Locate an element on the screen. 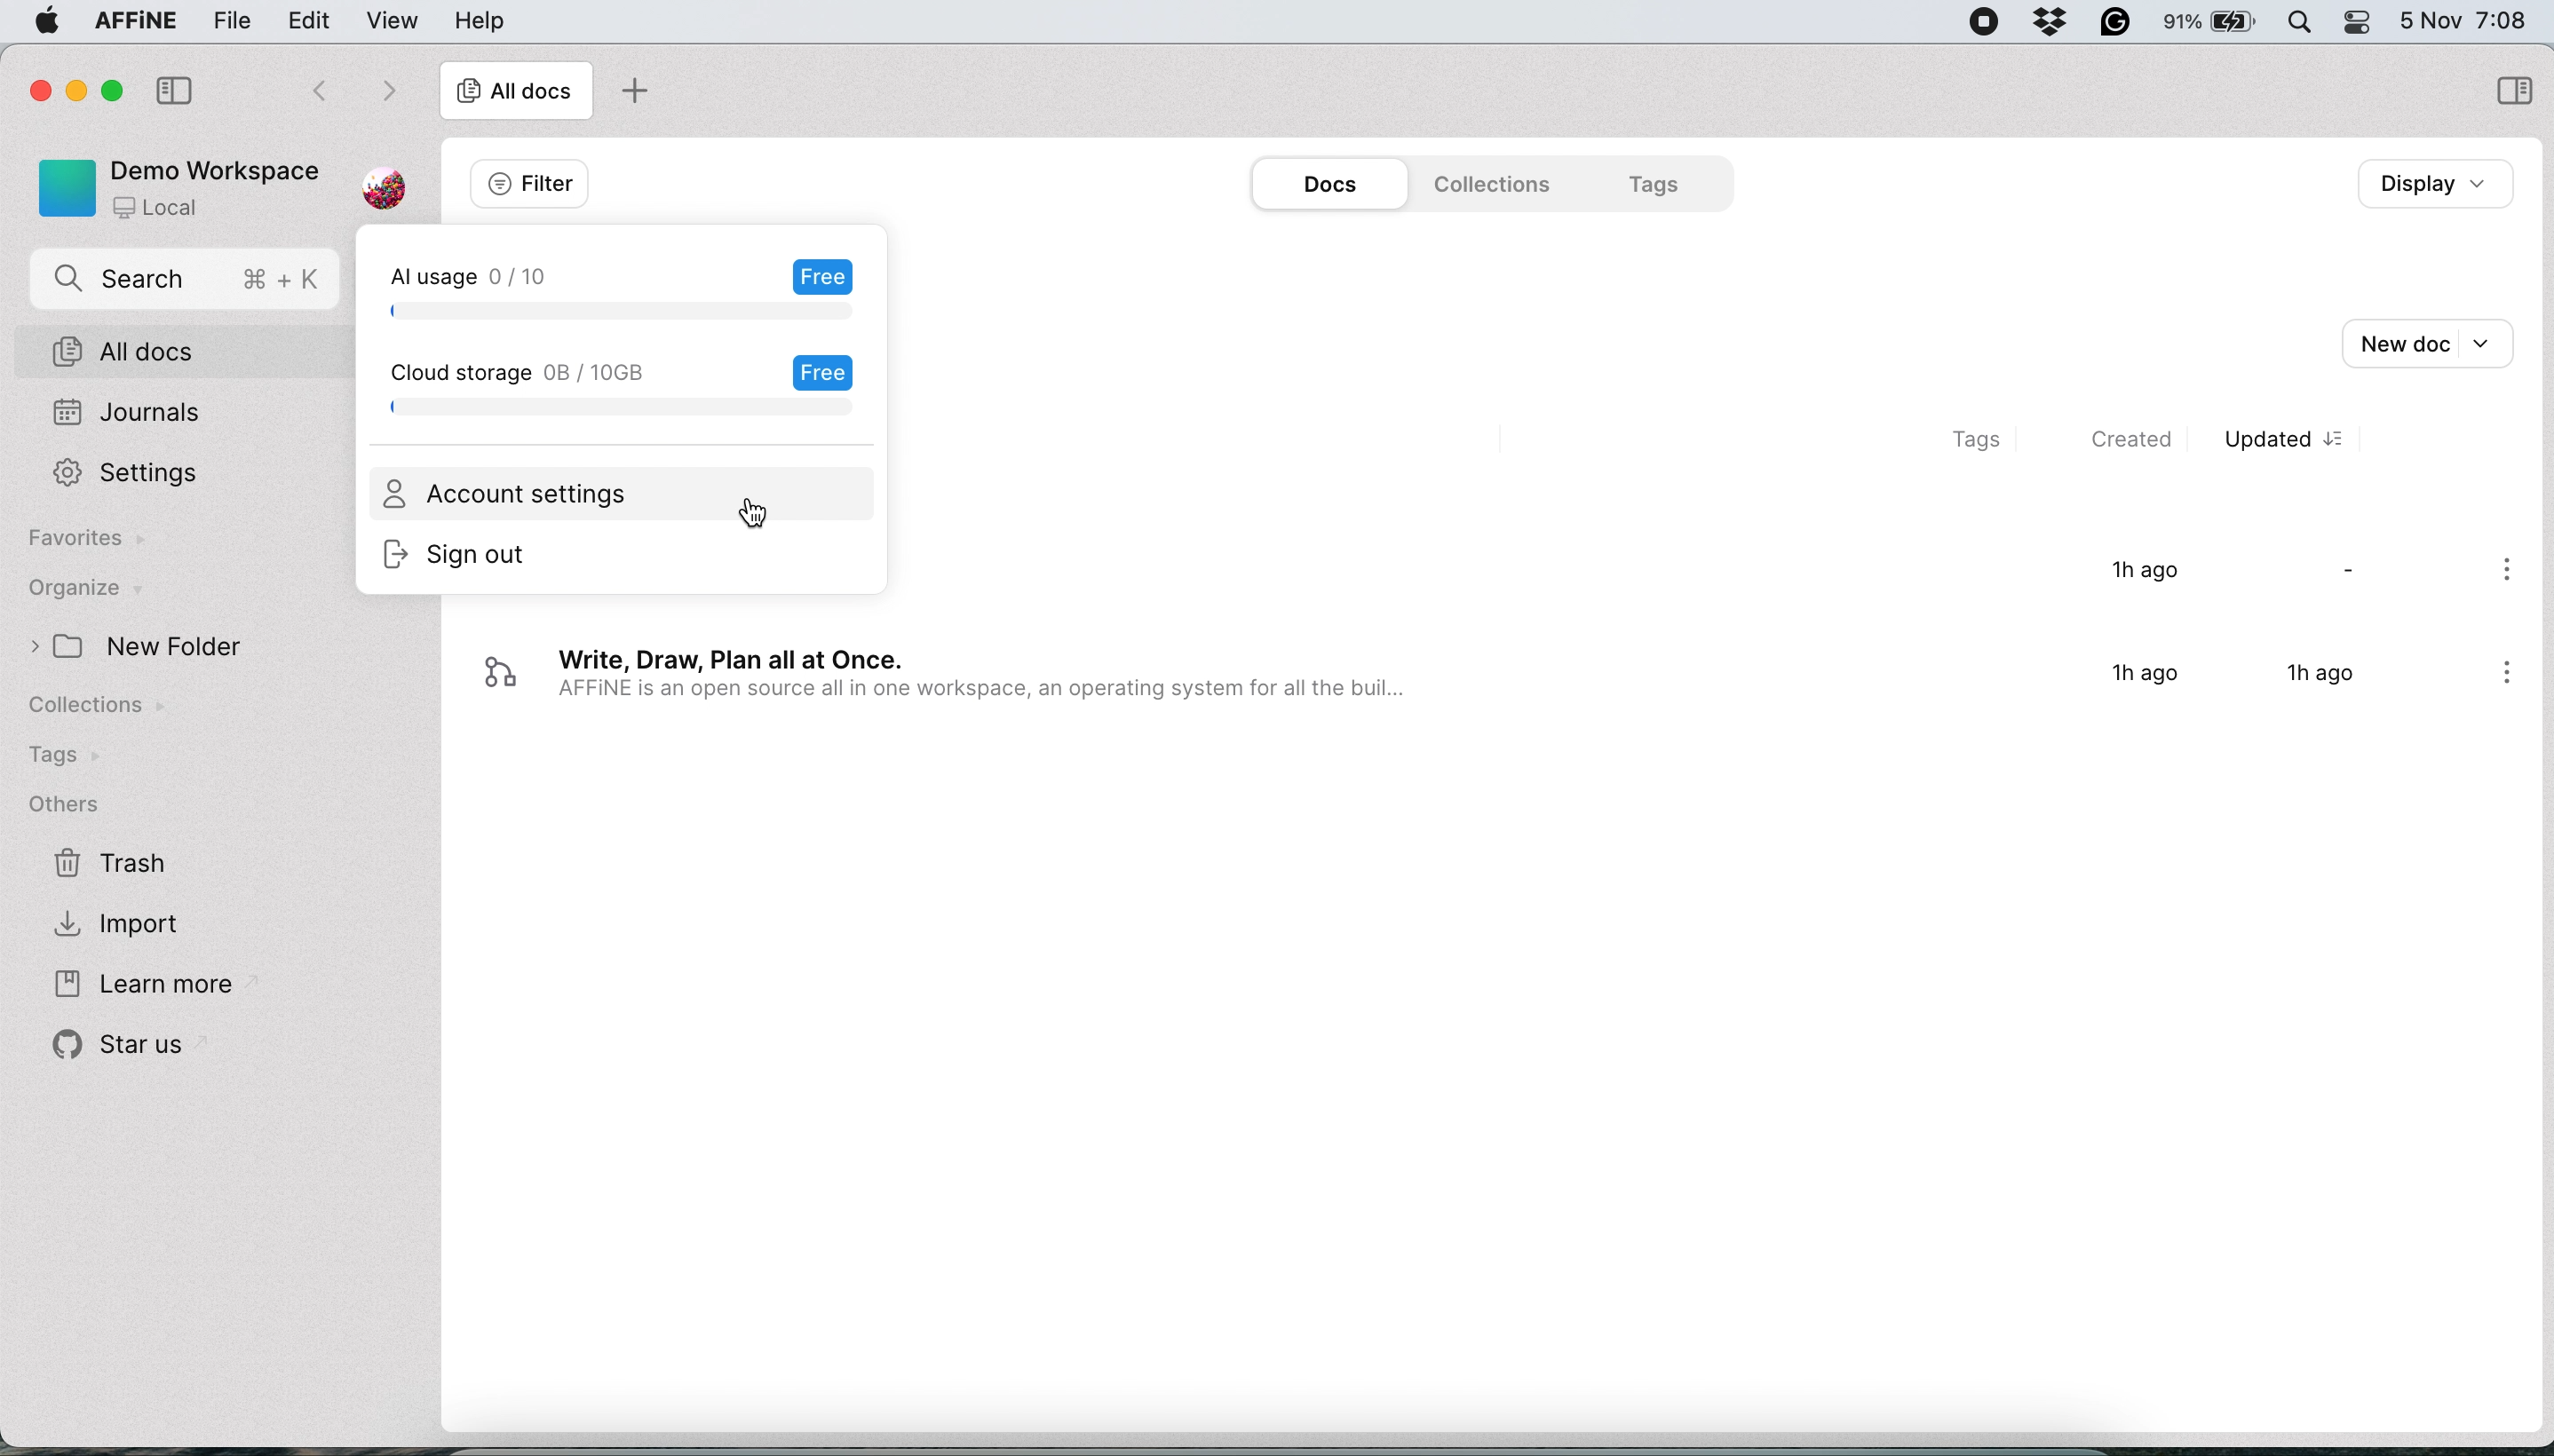 This screenshot has width=2554, height=1456. tags is located at coordinates (1969, 440).